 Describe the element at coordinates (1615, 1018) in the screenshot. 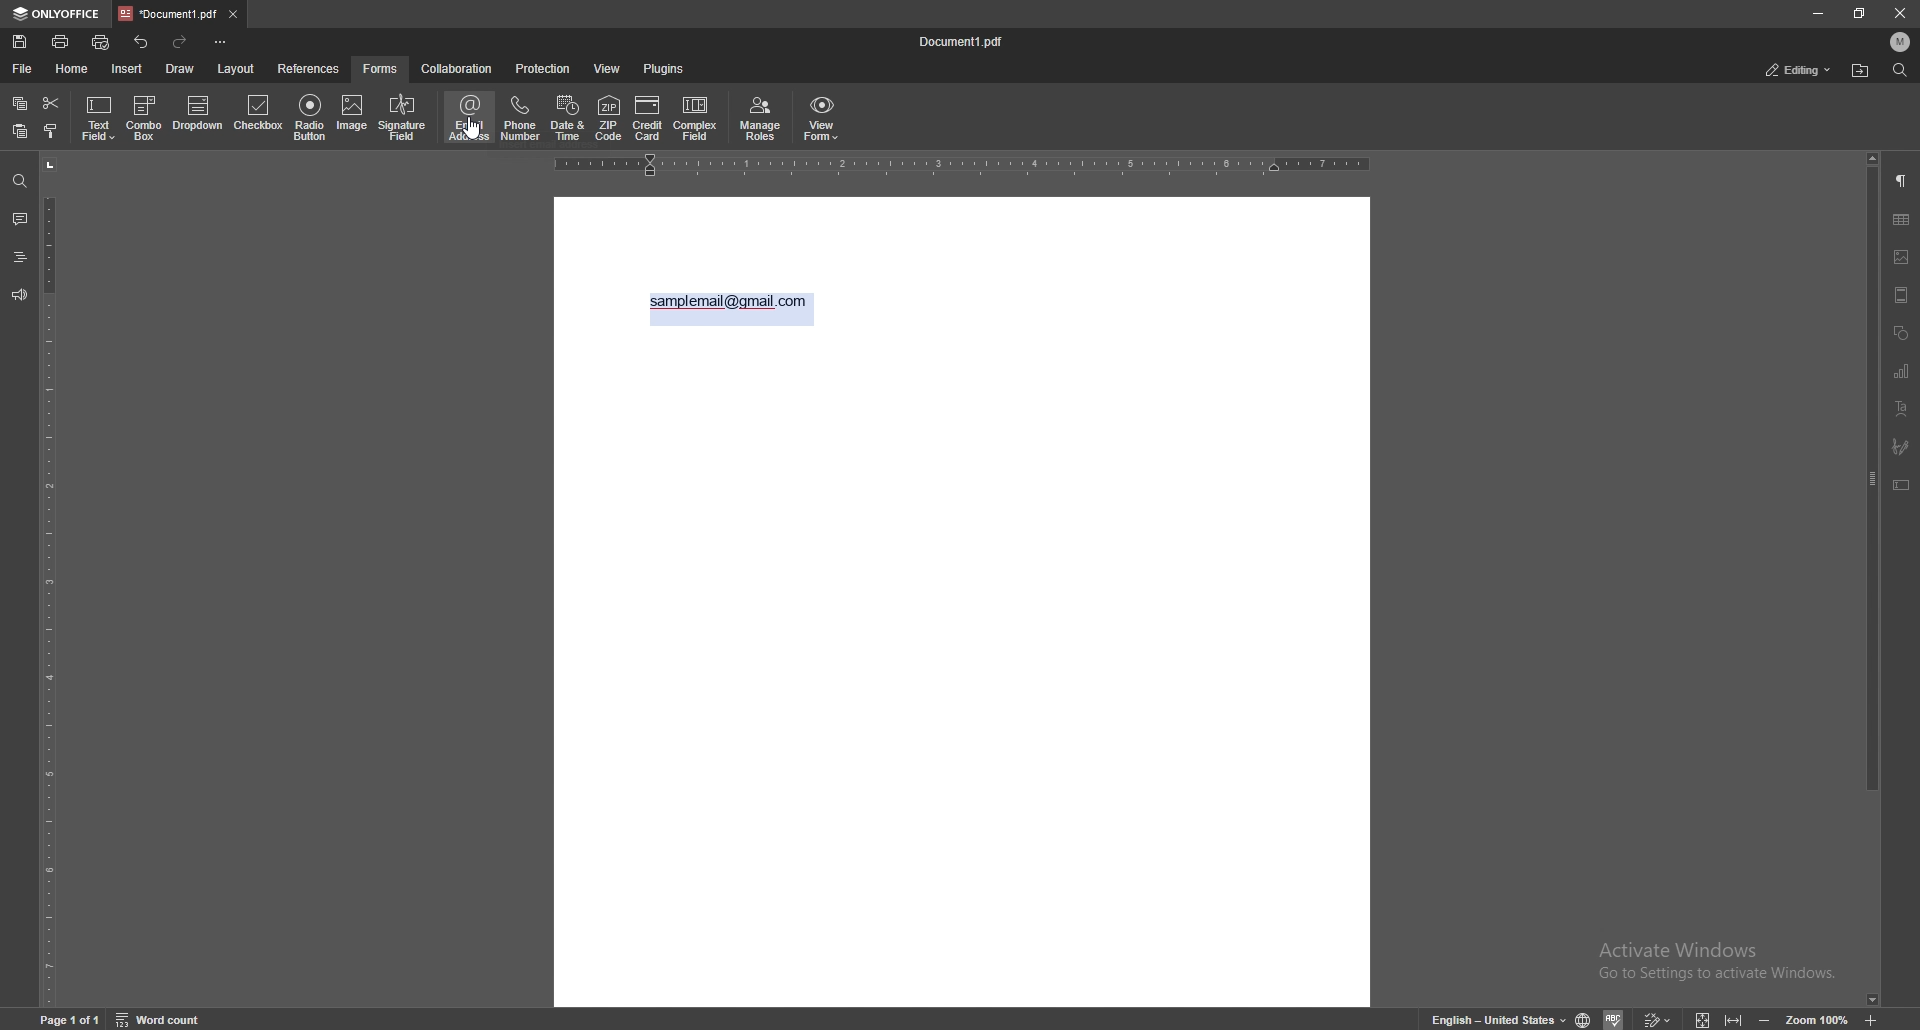

I see `spell check` at that location.